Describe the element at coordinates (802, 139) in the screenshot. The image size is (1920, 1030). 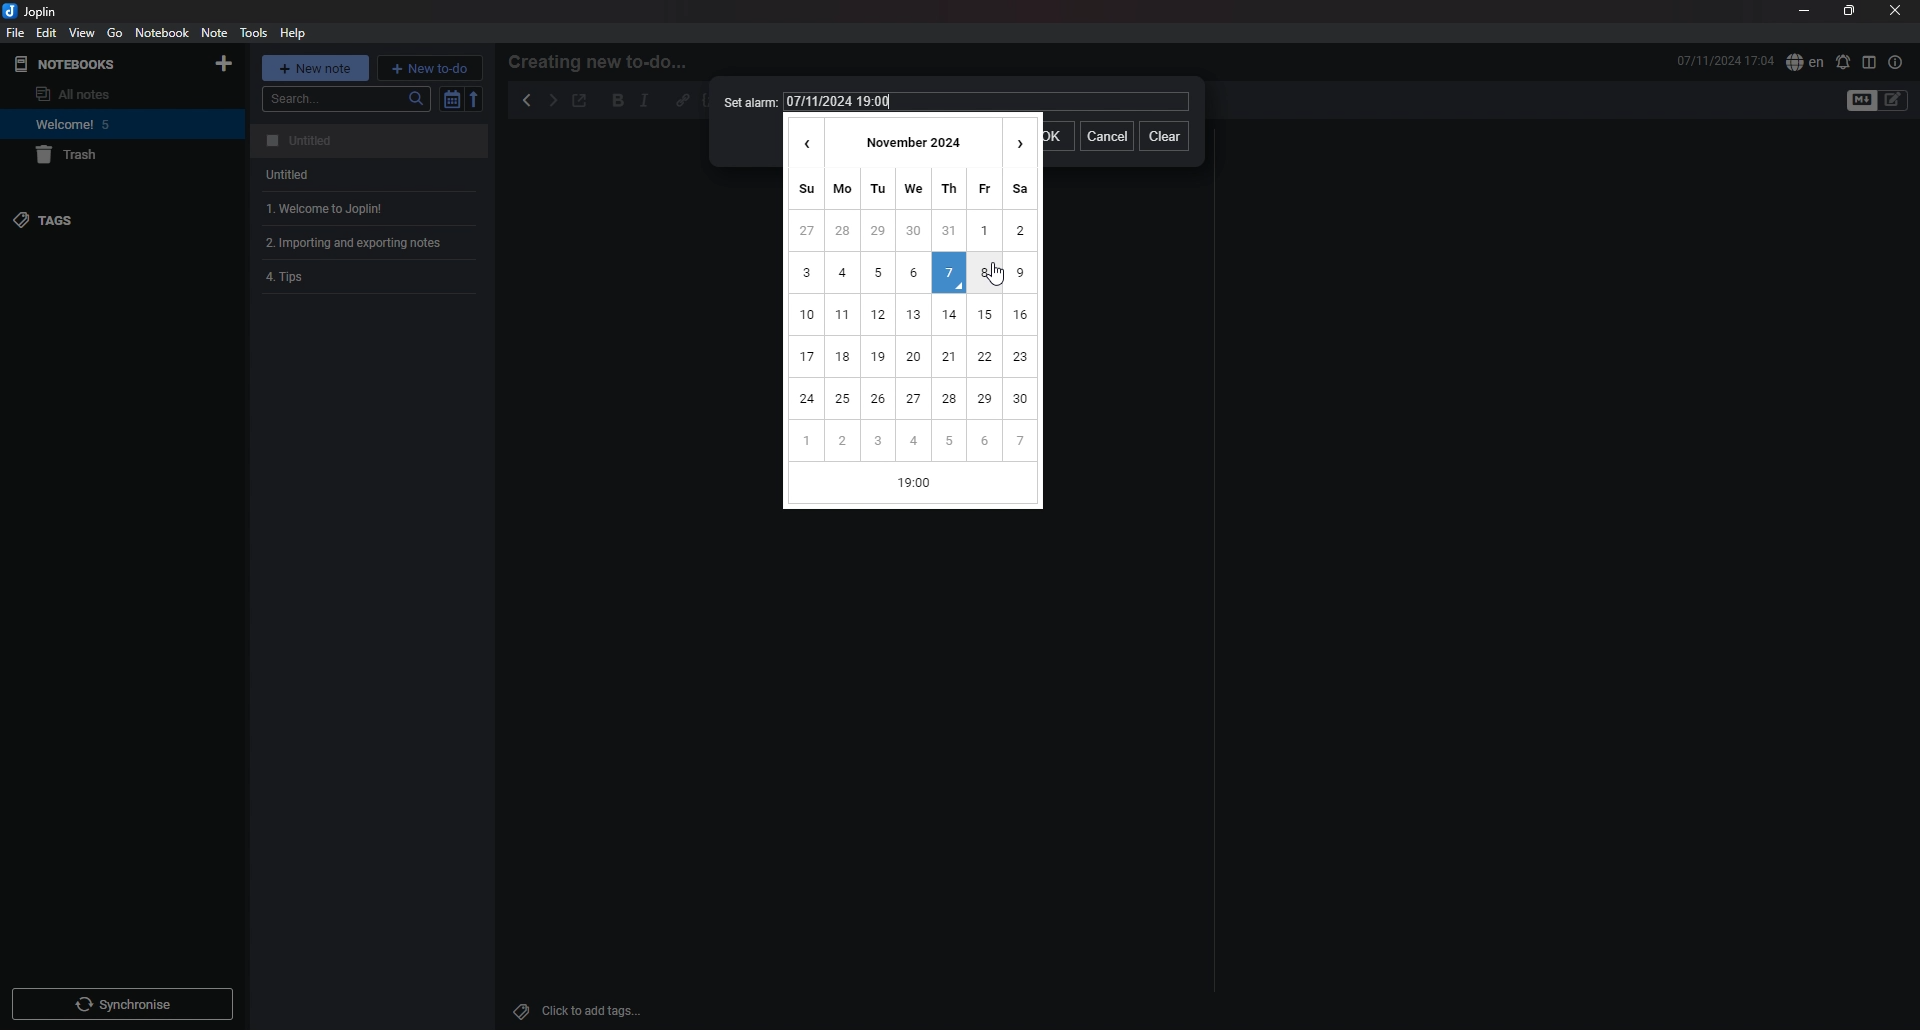
I see `last month` at that location.